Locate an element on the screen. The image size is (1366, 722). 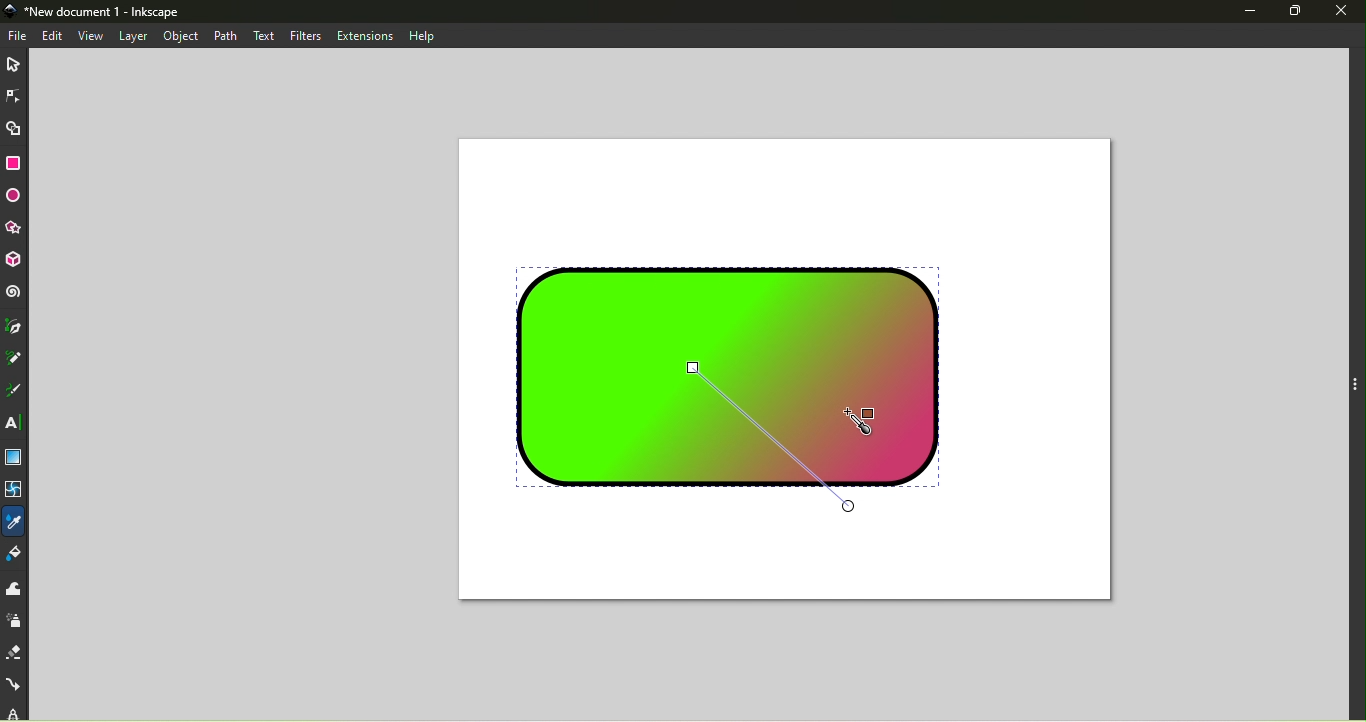
Ellipse/arc tool is located at coordinates (16, 197).